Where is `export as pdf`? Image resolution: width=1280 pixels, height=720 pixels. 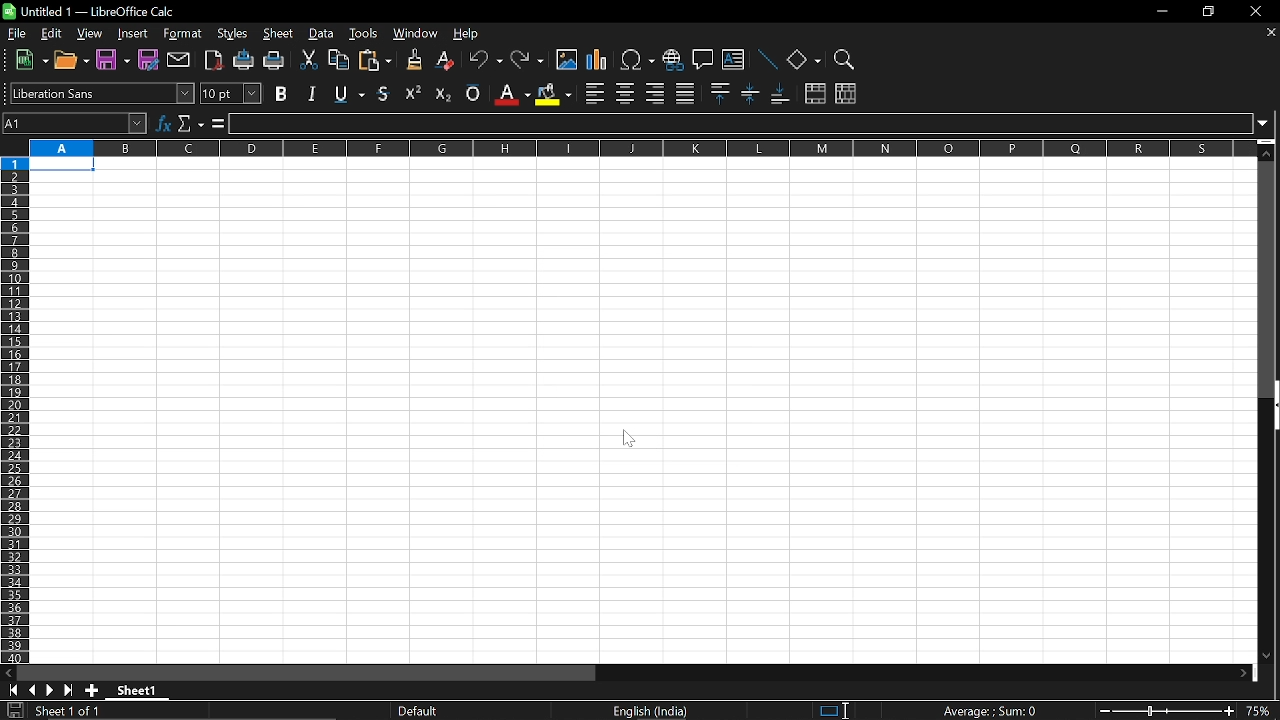 export as pdf is located at coordinates (215, 62).